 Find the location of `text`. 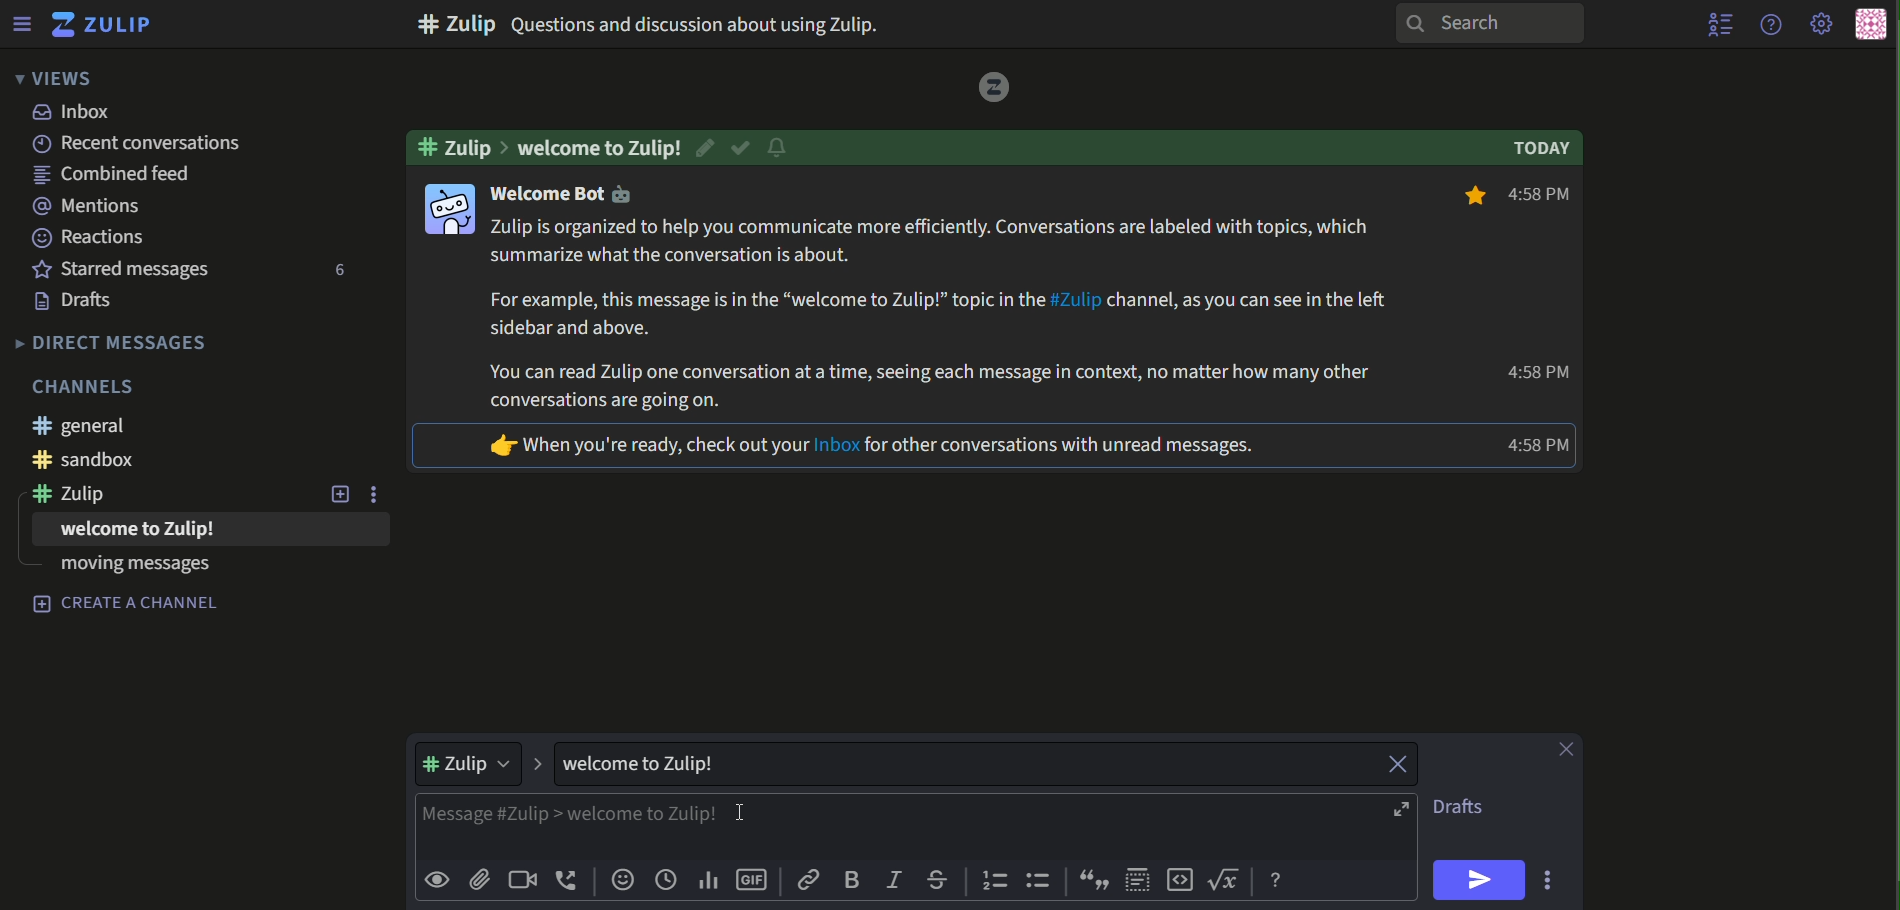

text is located at coordinates (129, 571).